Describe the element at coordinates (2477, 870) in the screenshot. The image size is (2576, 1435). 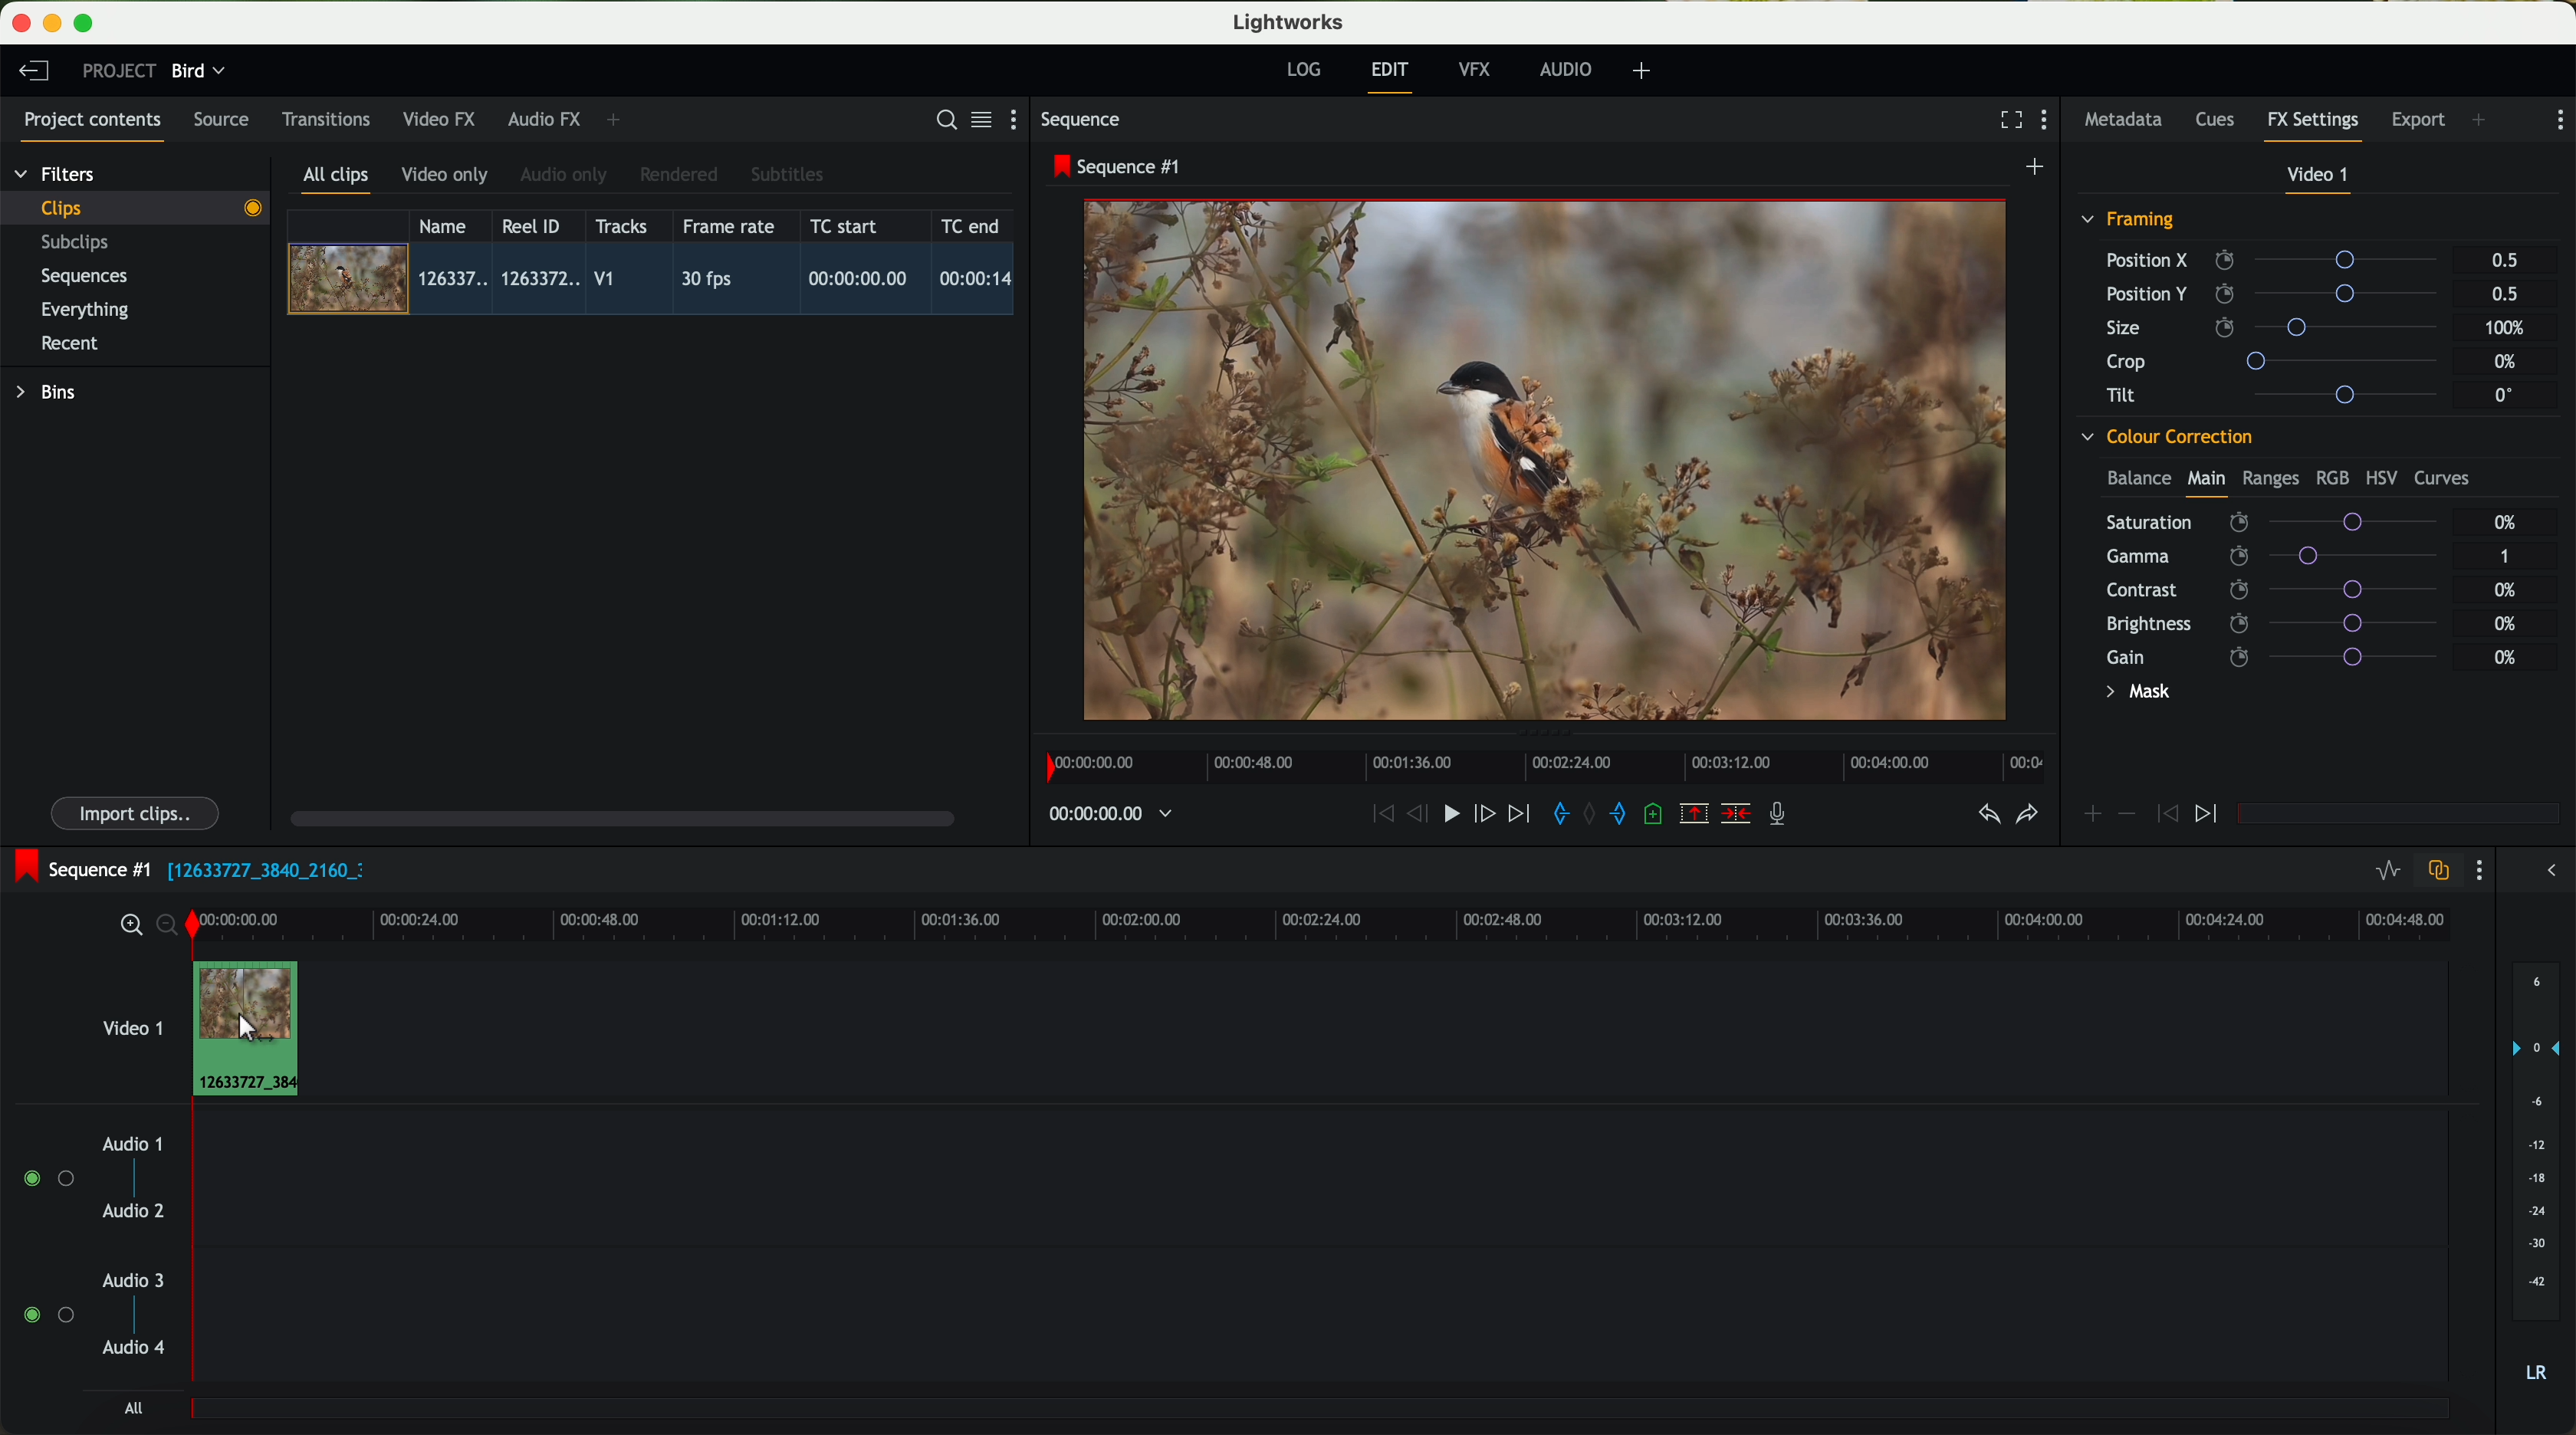
I see `show settings menu` at that location.